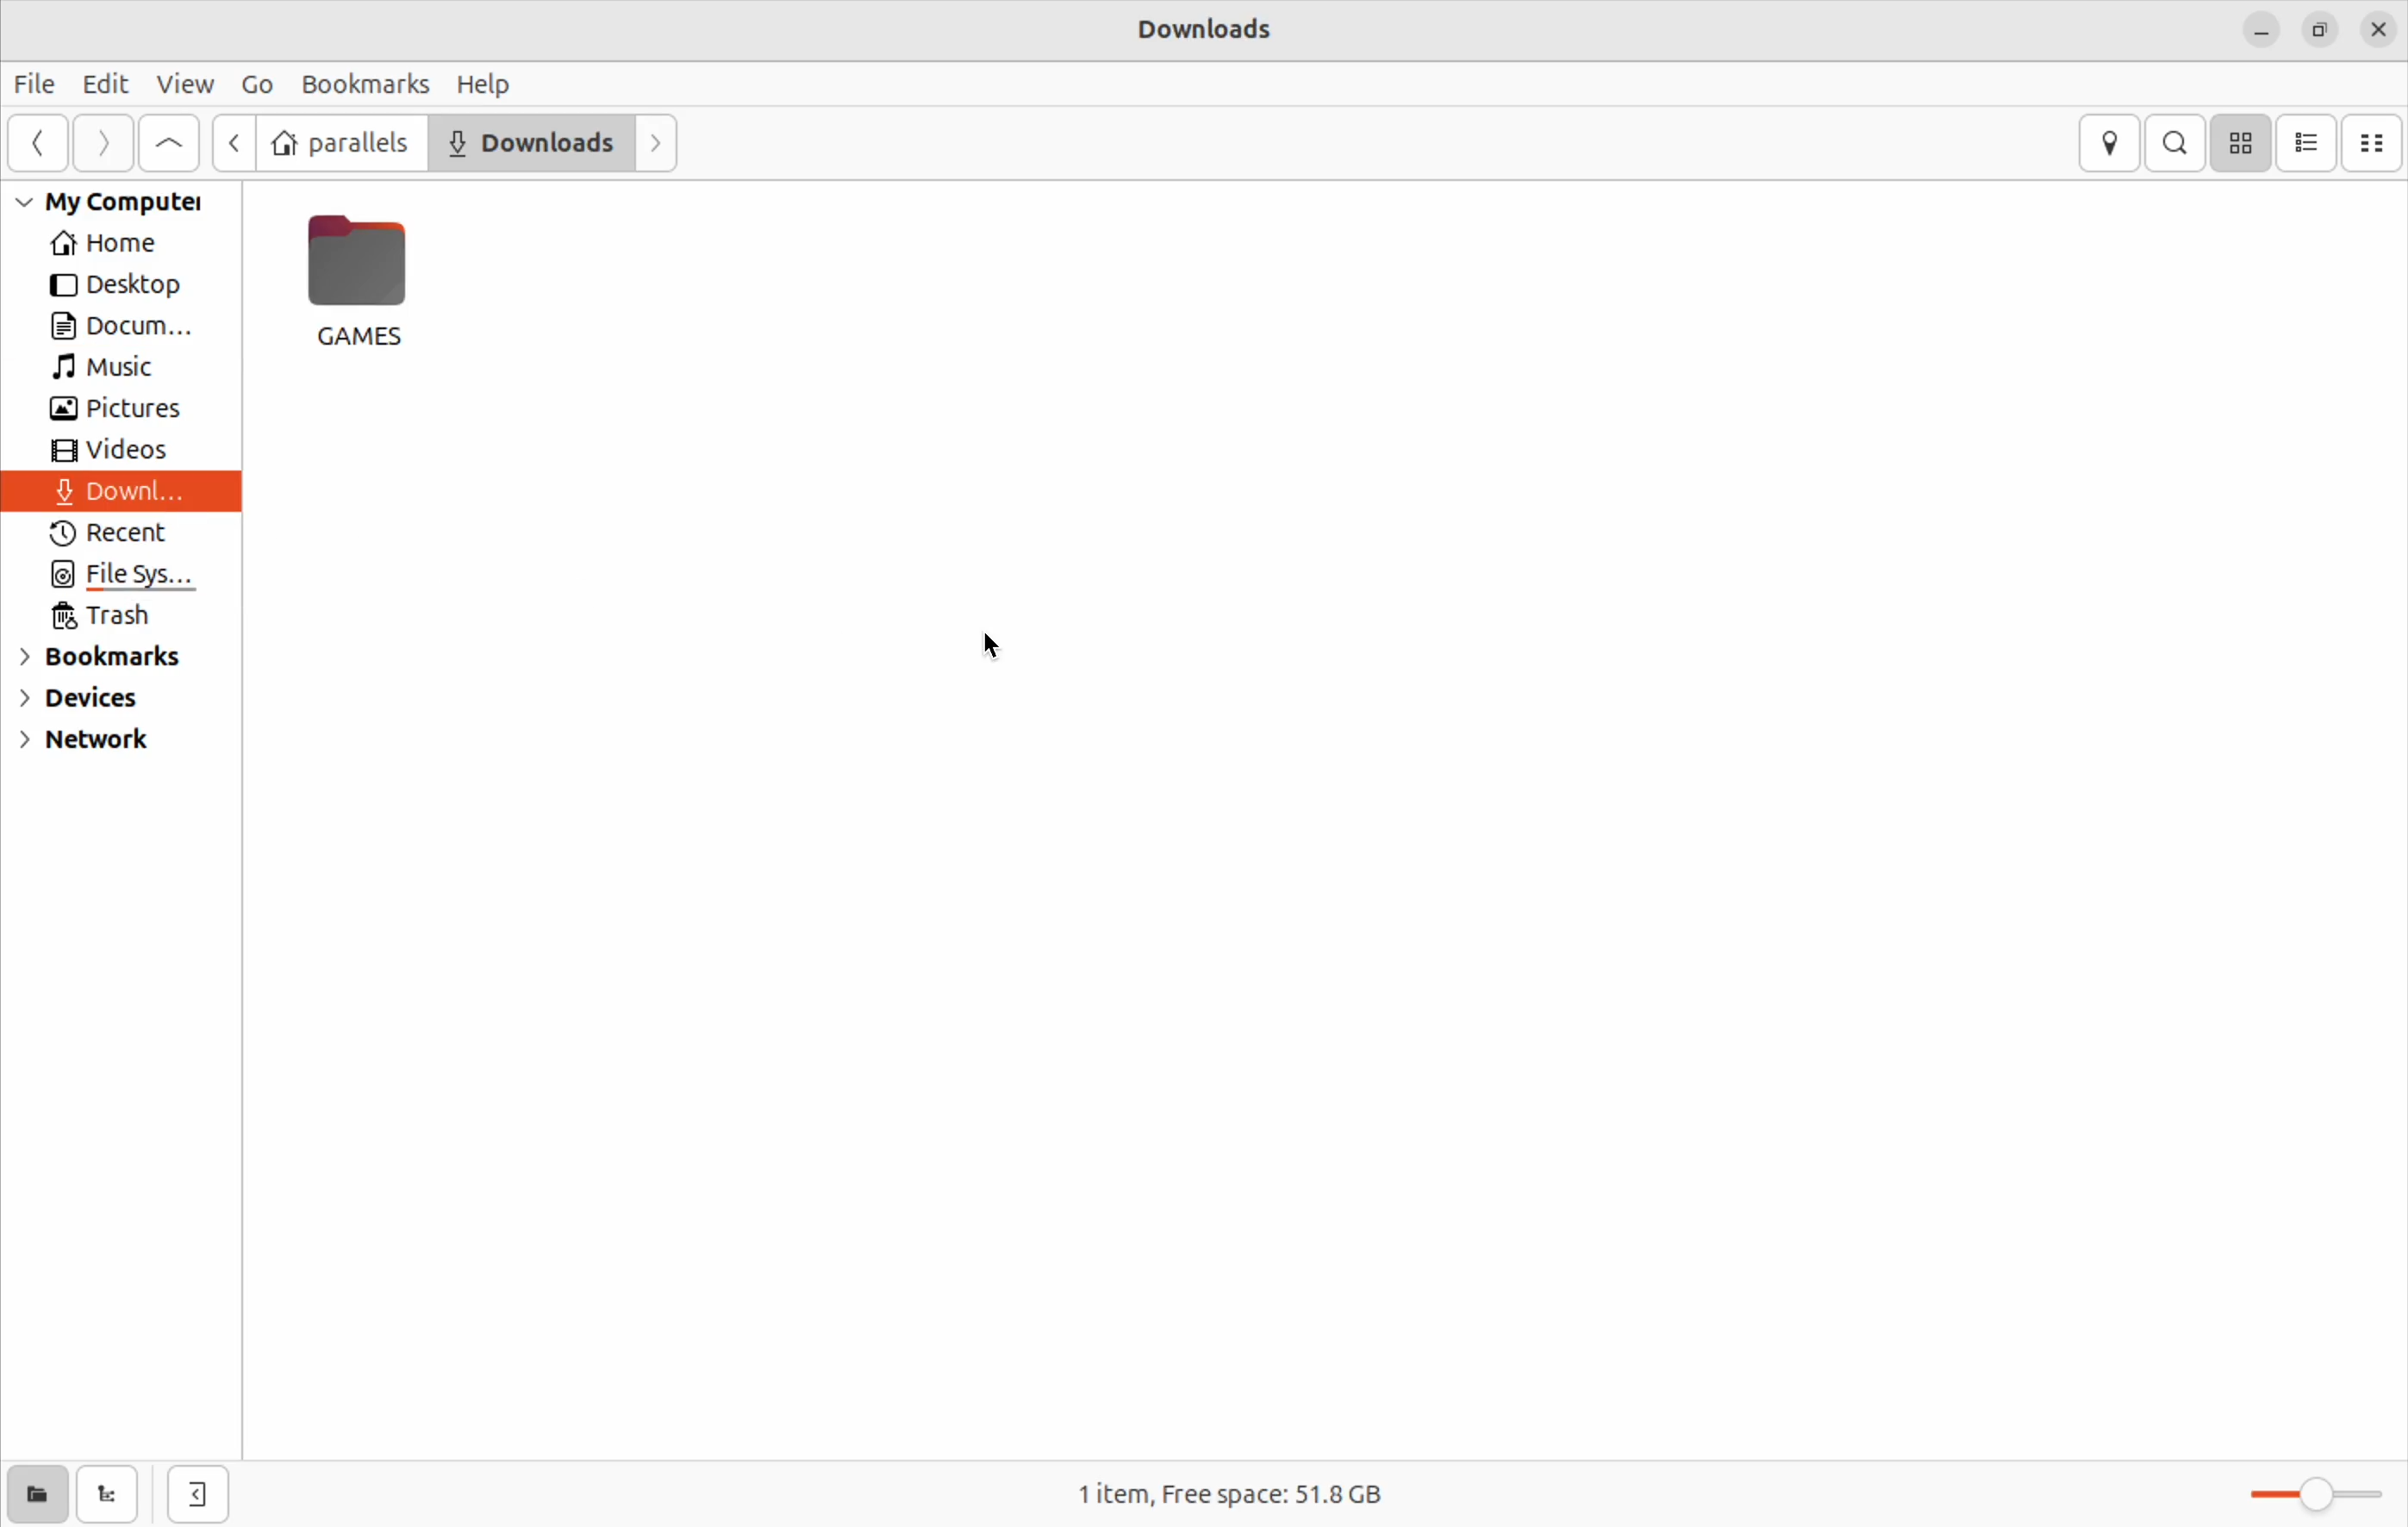  What do you see at coordinates (344, 144) in the screenshot?
I see `parallel` at bounding box center [344, 144].